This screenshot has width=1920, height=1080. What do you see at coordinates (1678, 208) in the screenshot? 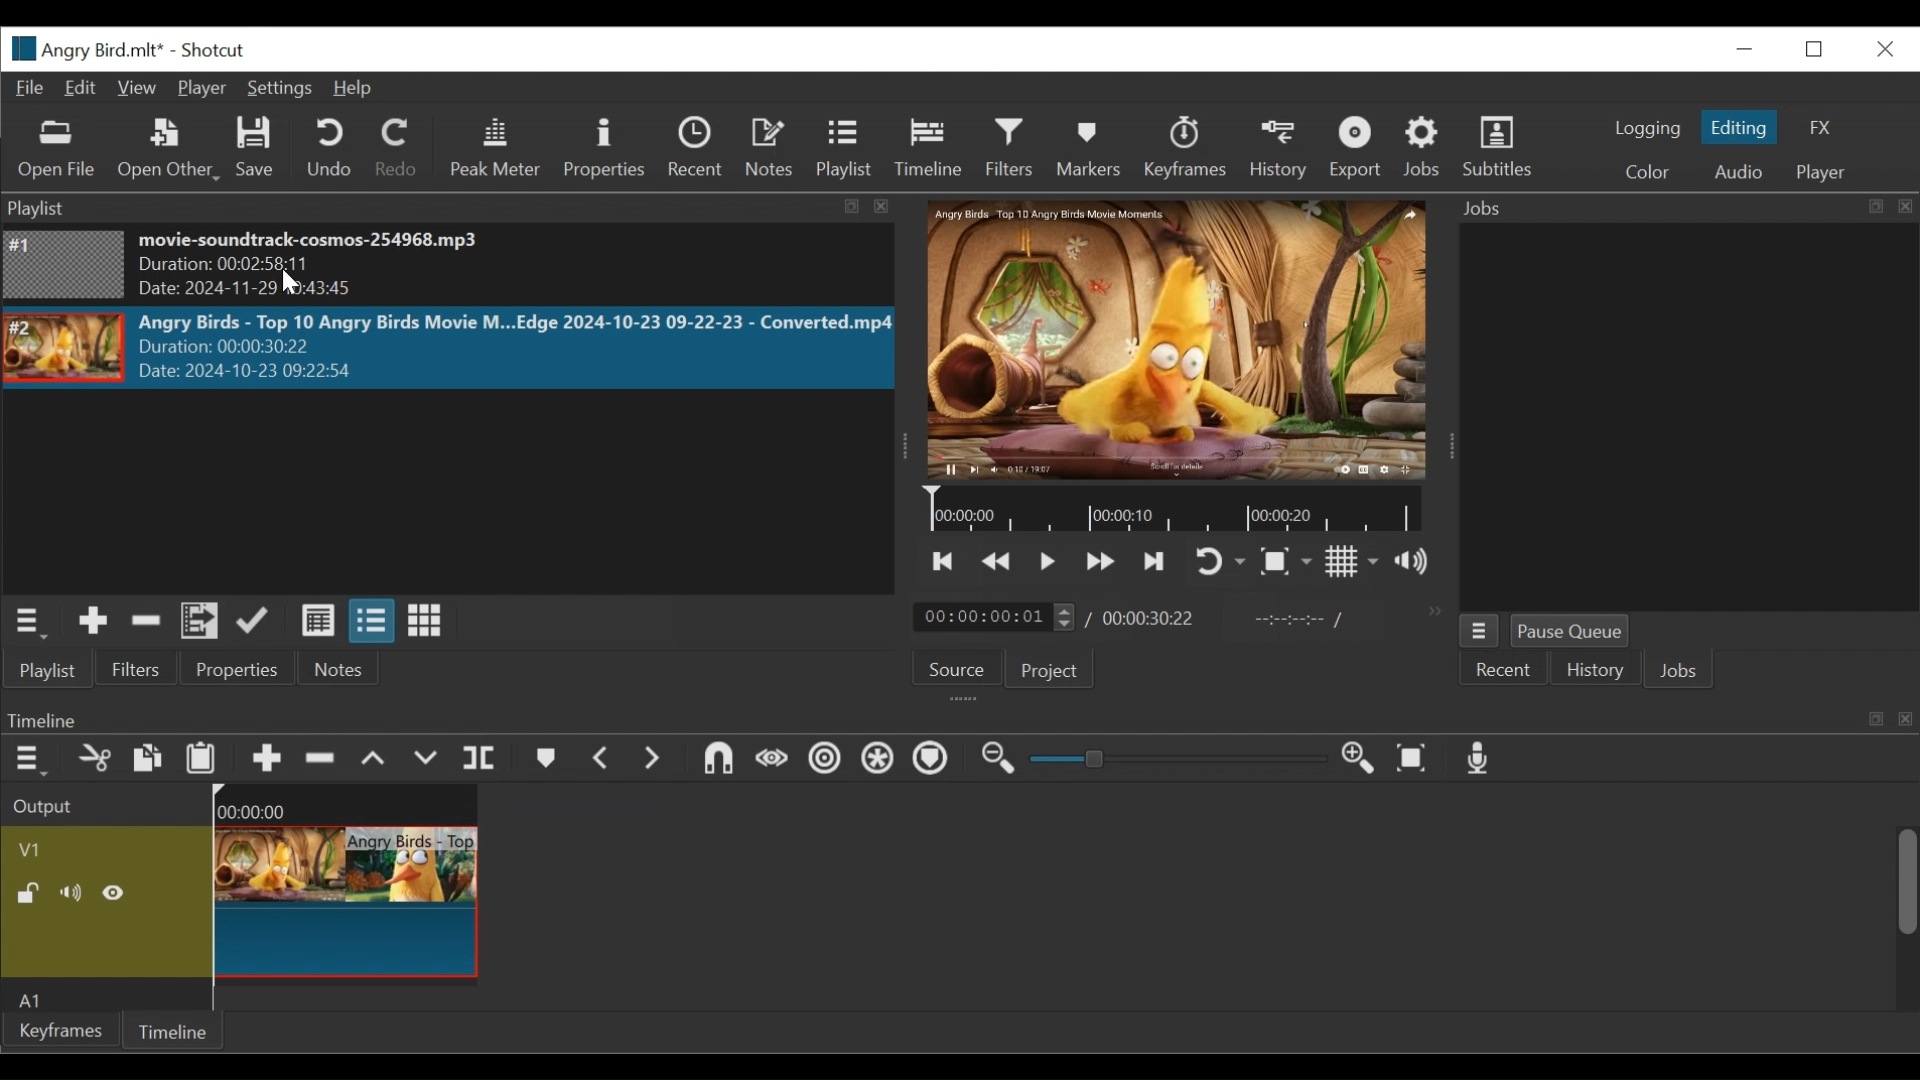
I see `Jobs Panel` at bounding box center [1678, 208].